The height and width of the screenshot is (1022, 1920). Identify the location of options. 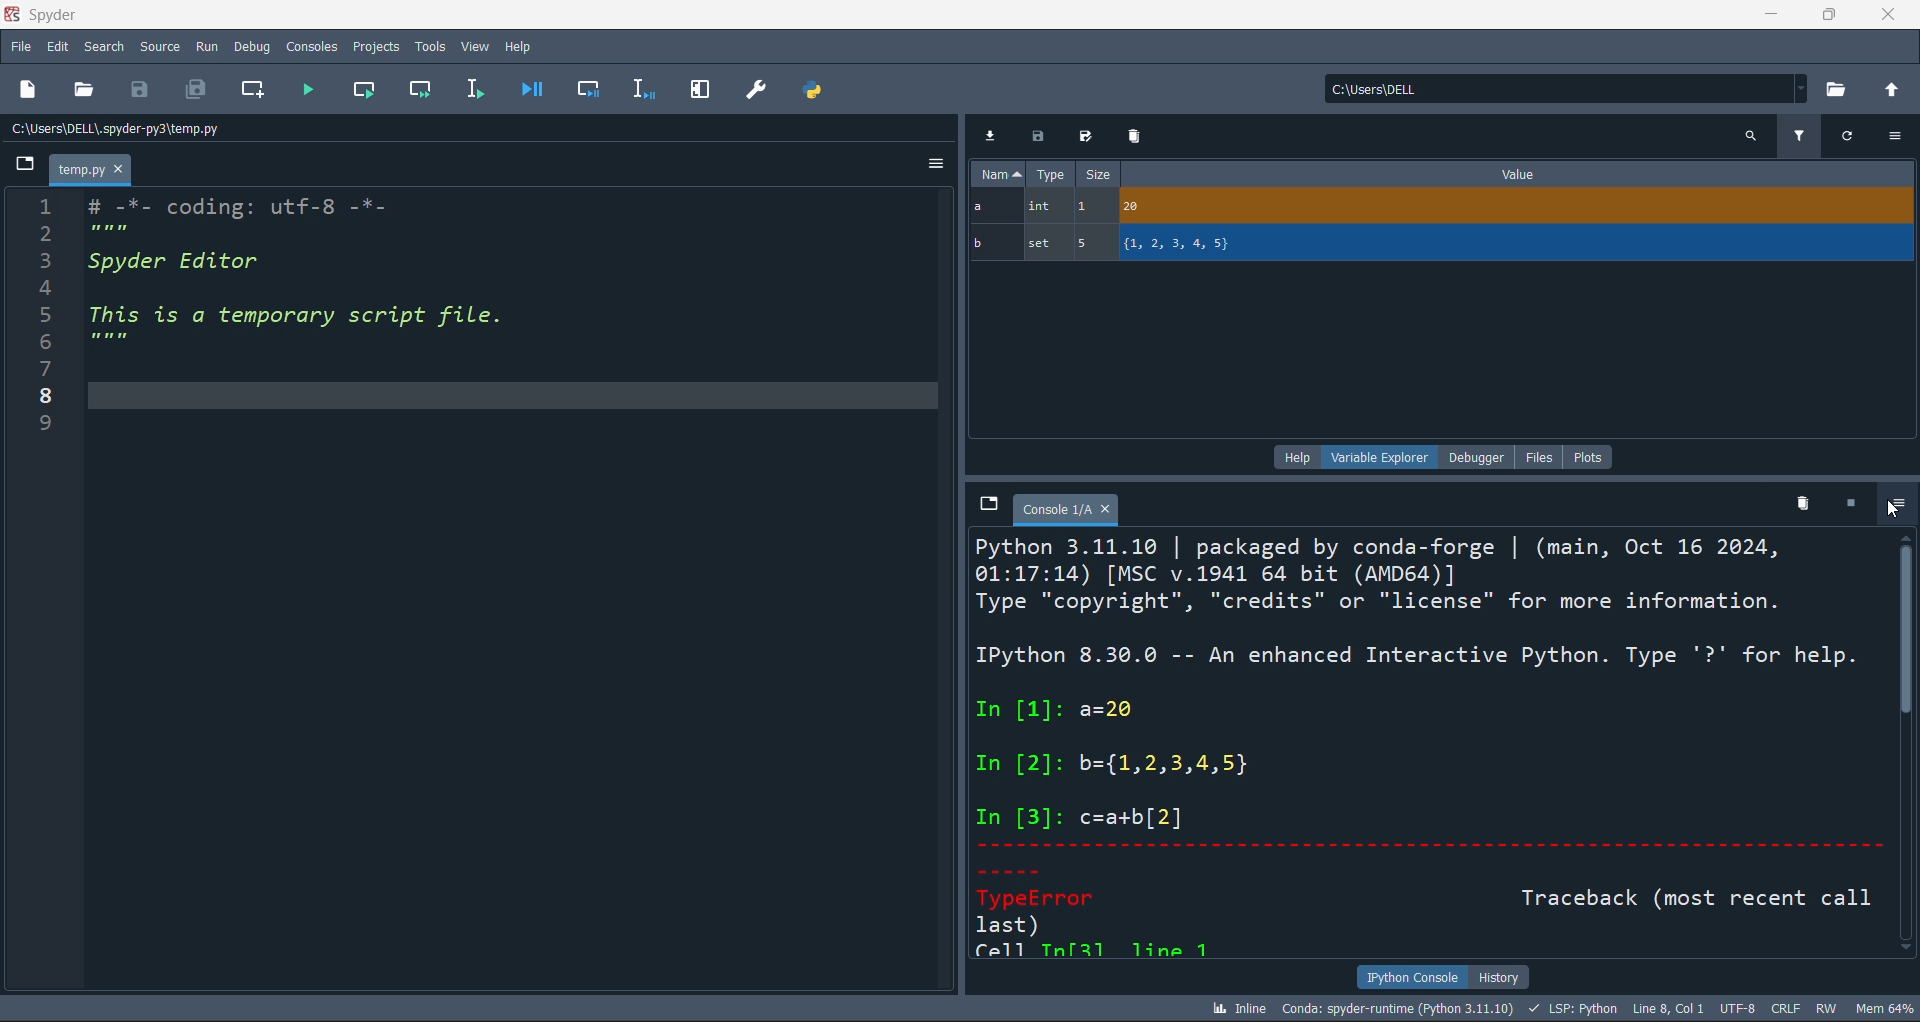
(1896, 136).